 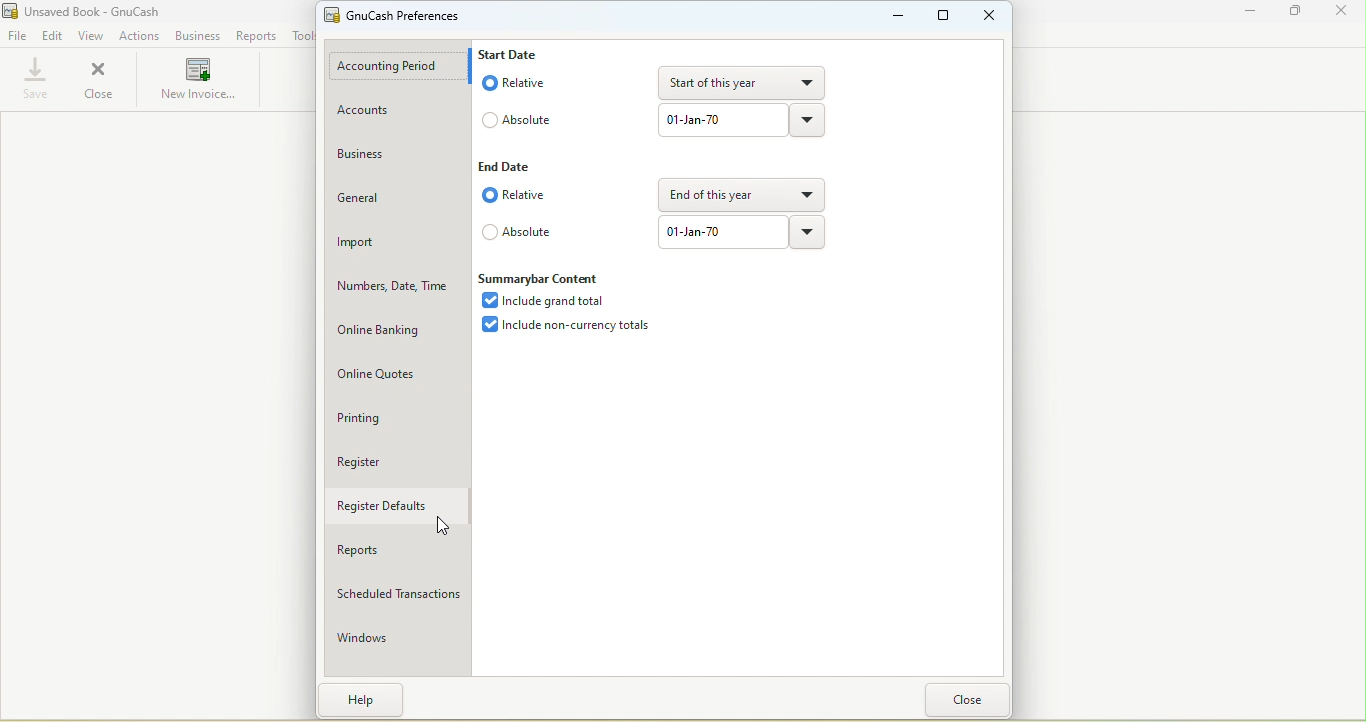 I want to click on New invoices, so click(x=194, y=82).